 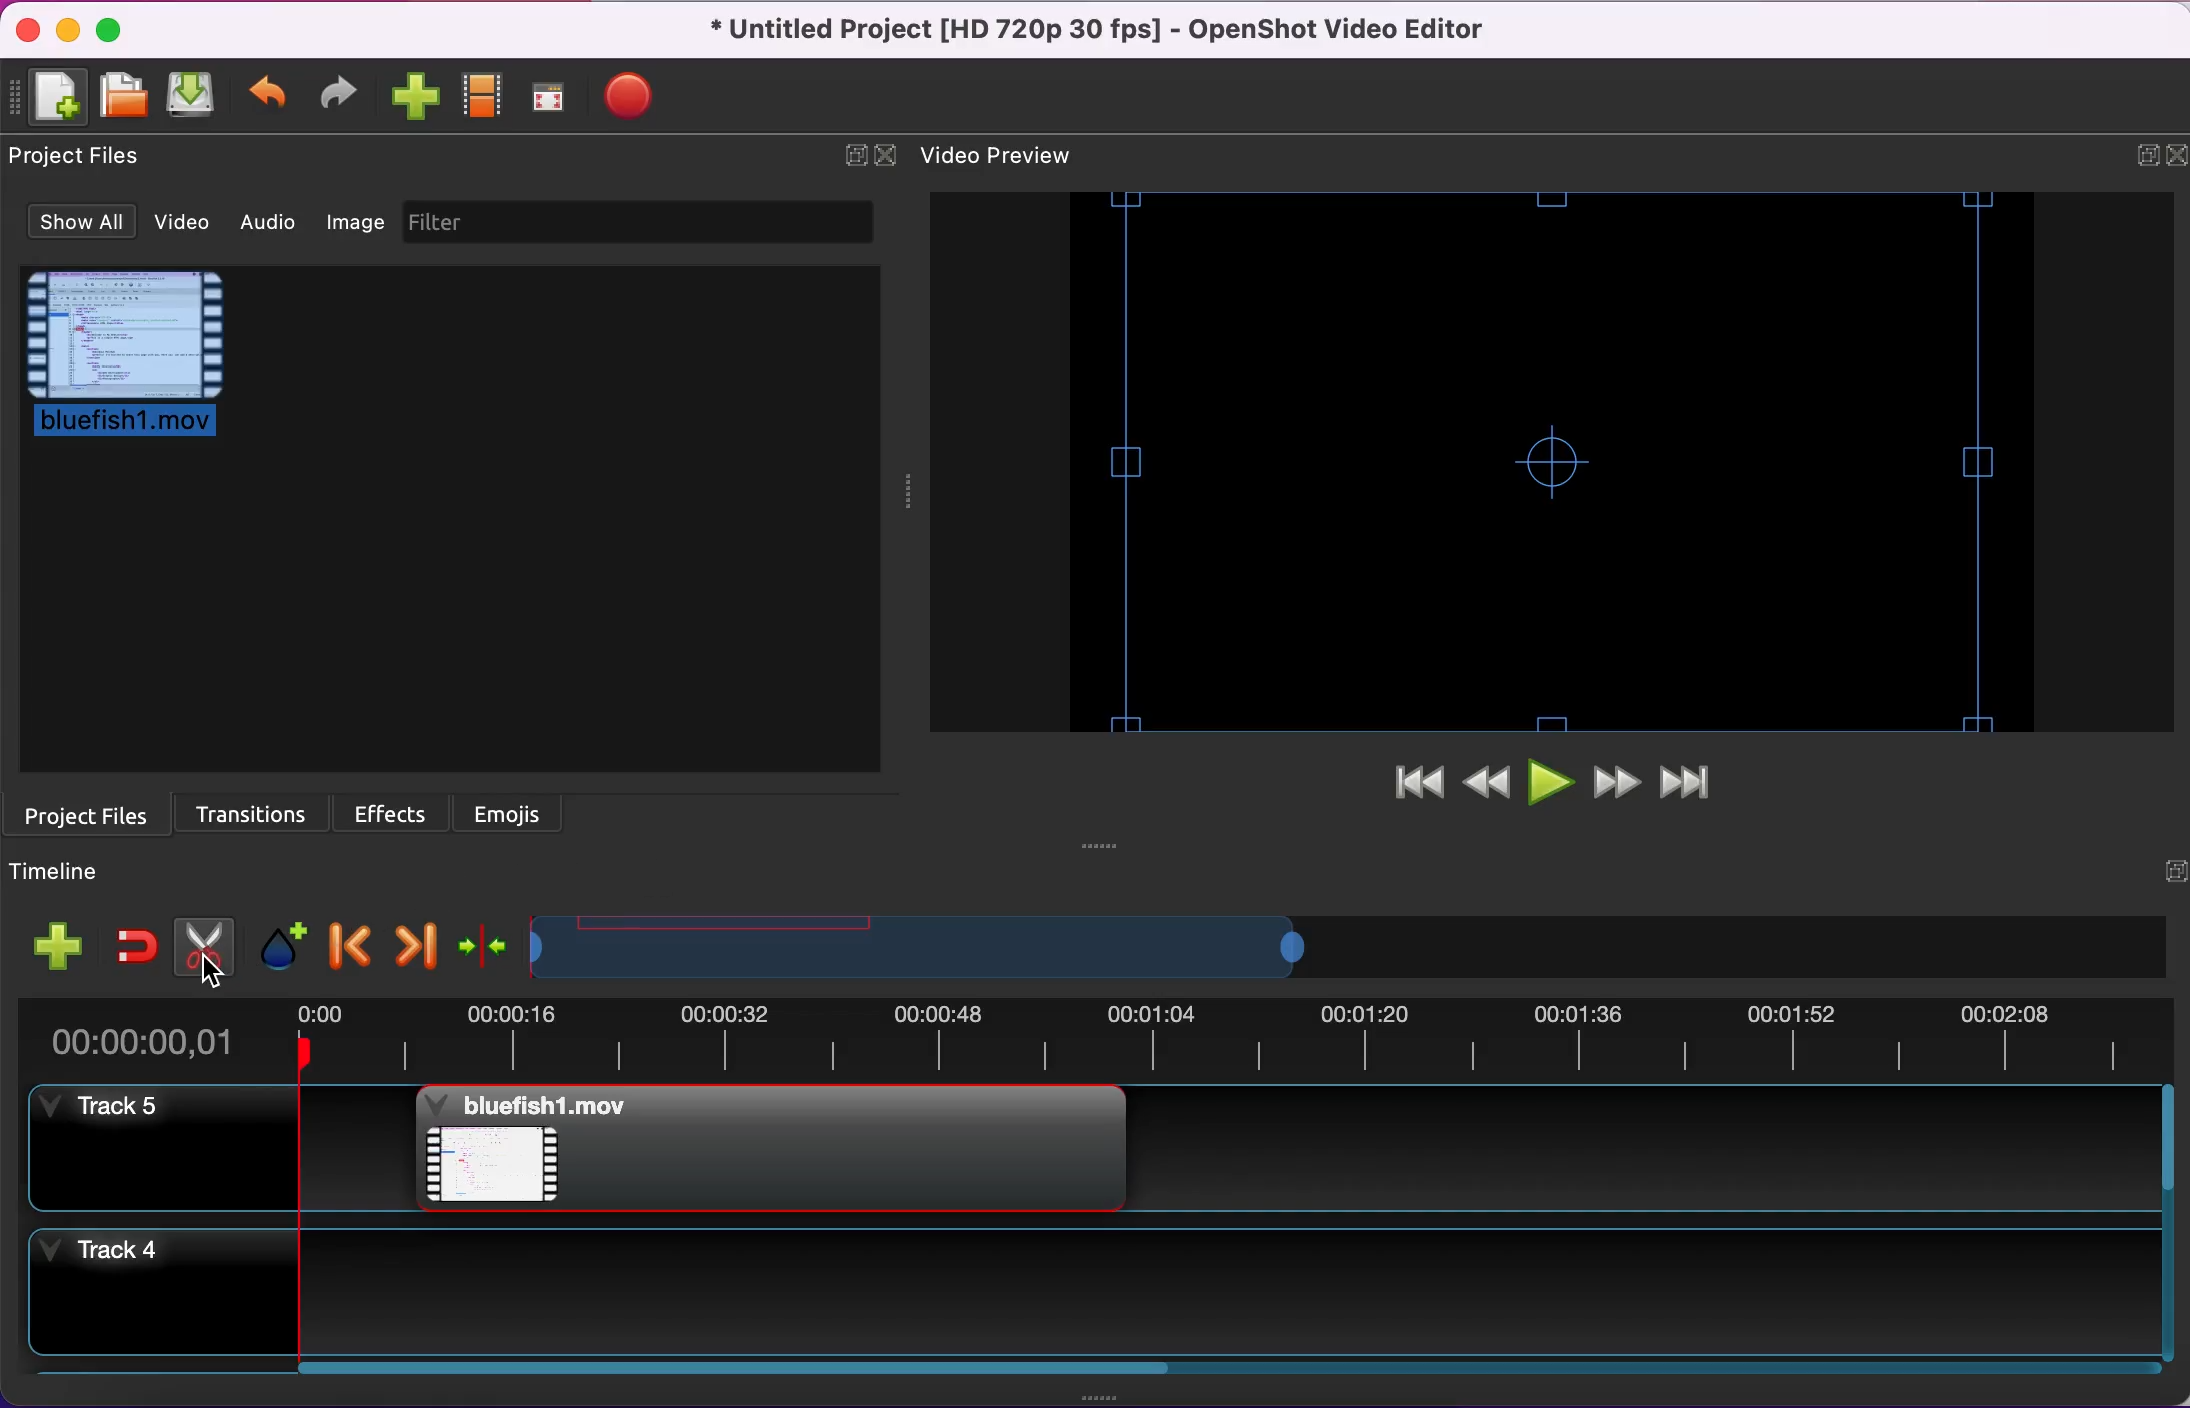 I want to click on redo, so click(x=345, y=98).